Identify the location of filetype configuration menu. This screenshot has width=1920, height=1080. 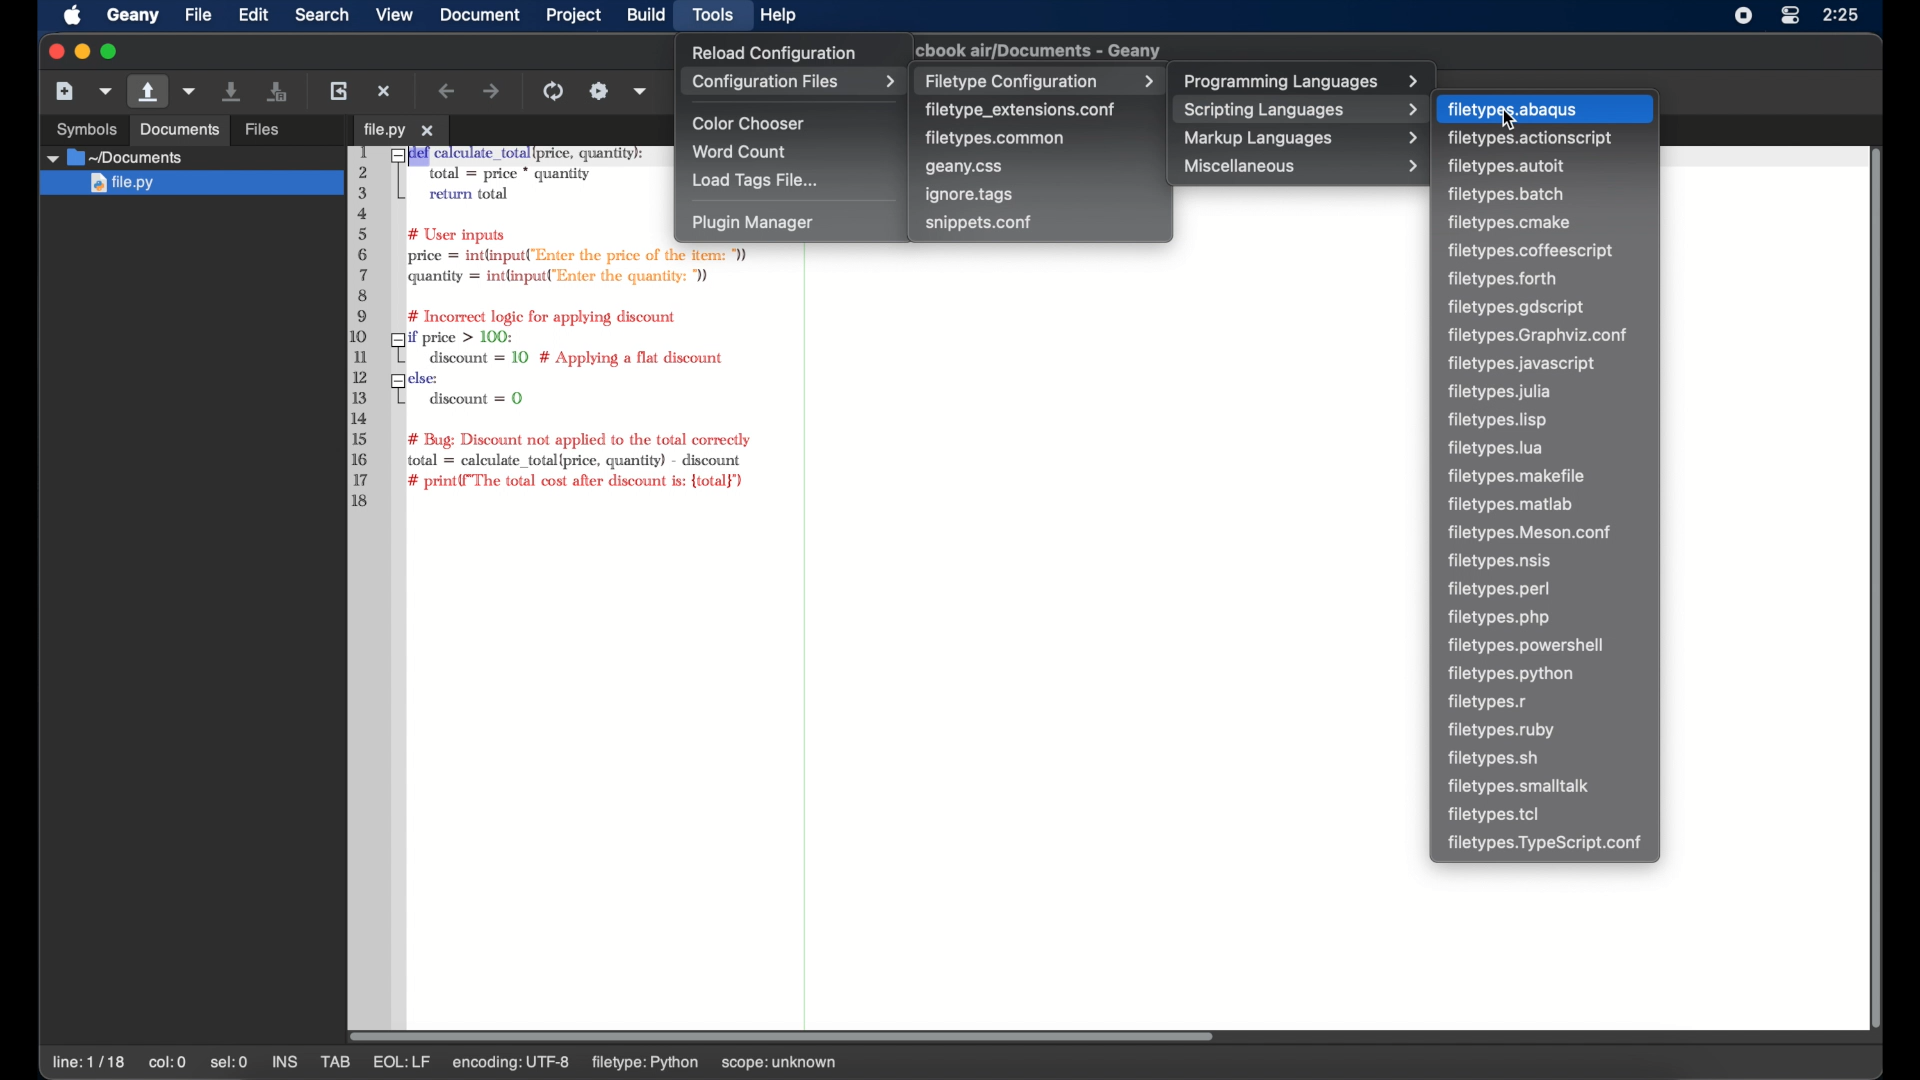
(1038, 80).